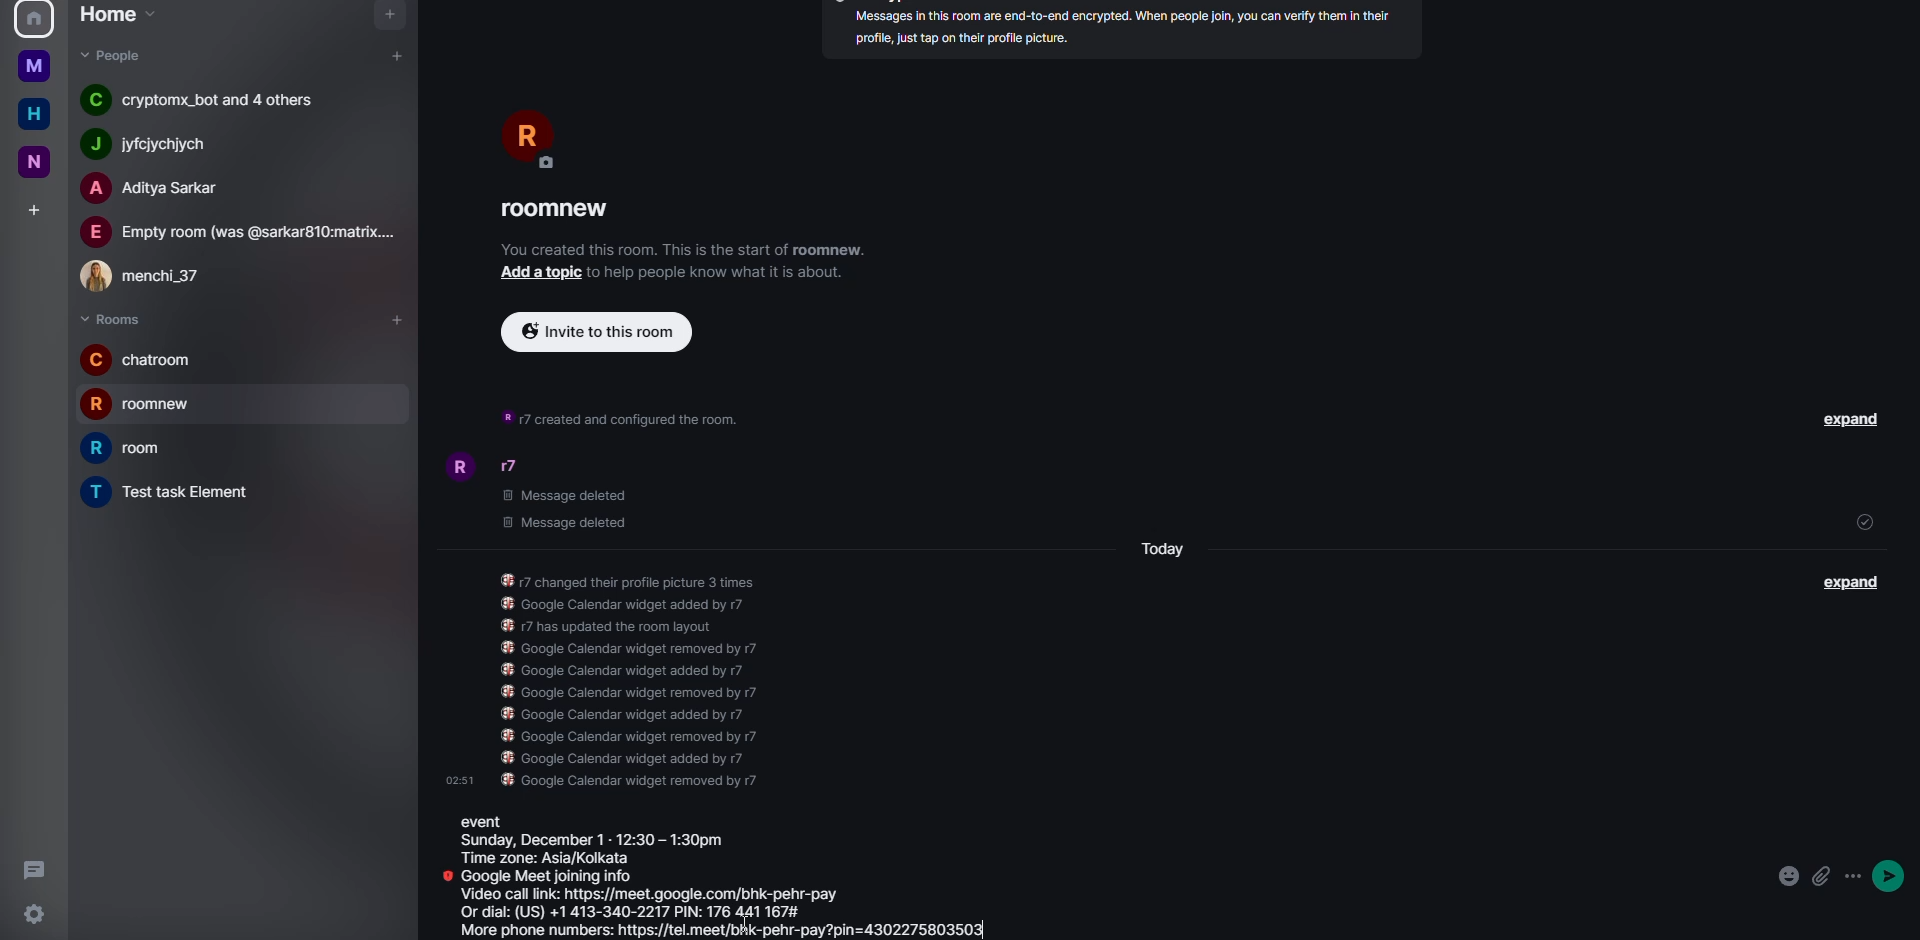  Describe the element at coordinates (1818, 872) in the screenshot. I see `attach` at that location.